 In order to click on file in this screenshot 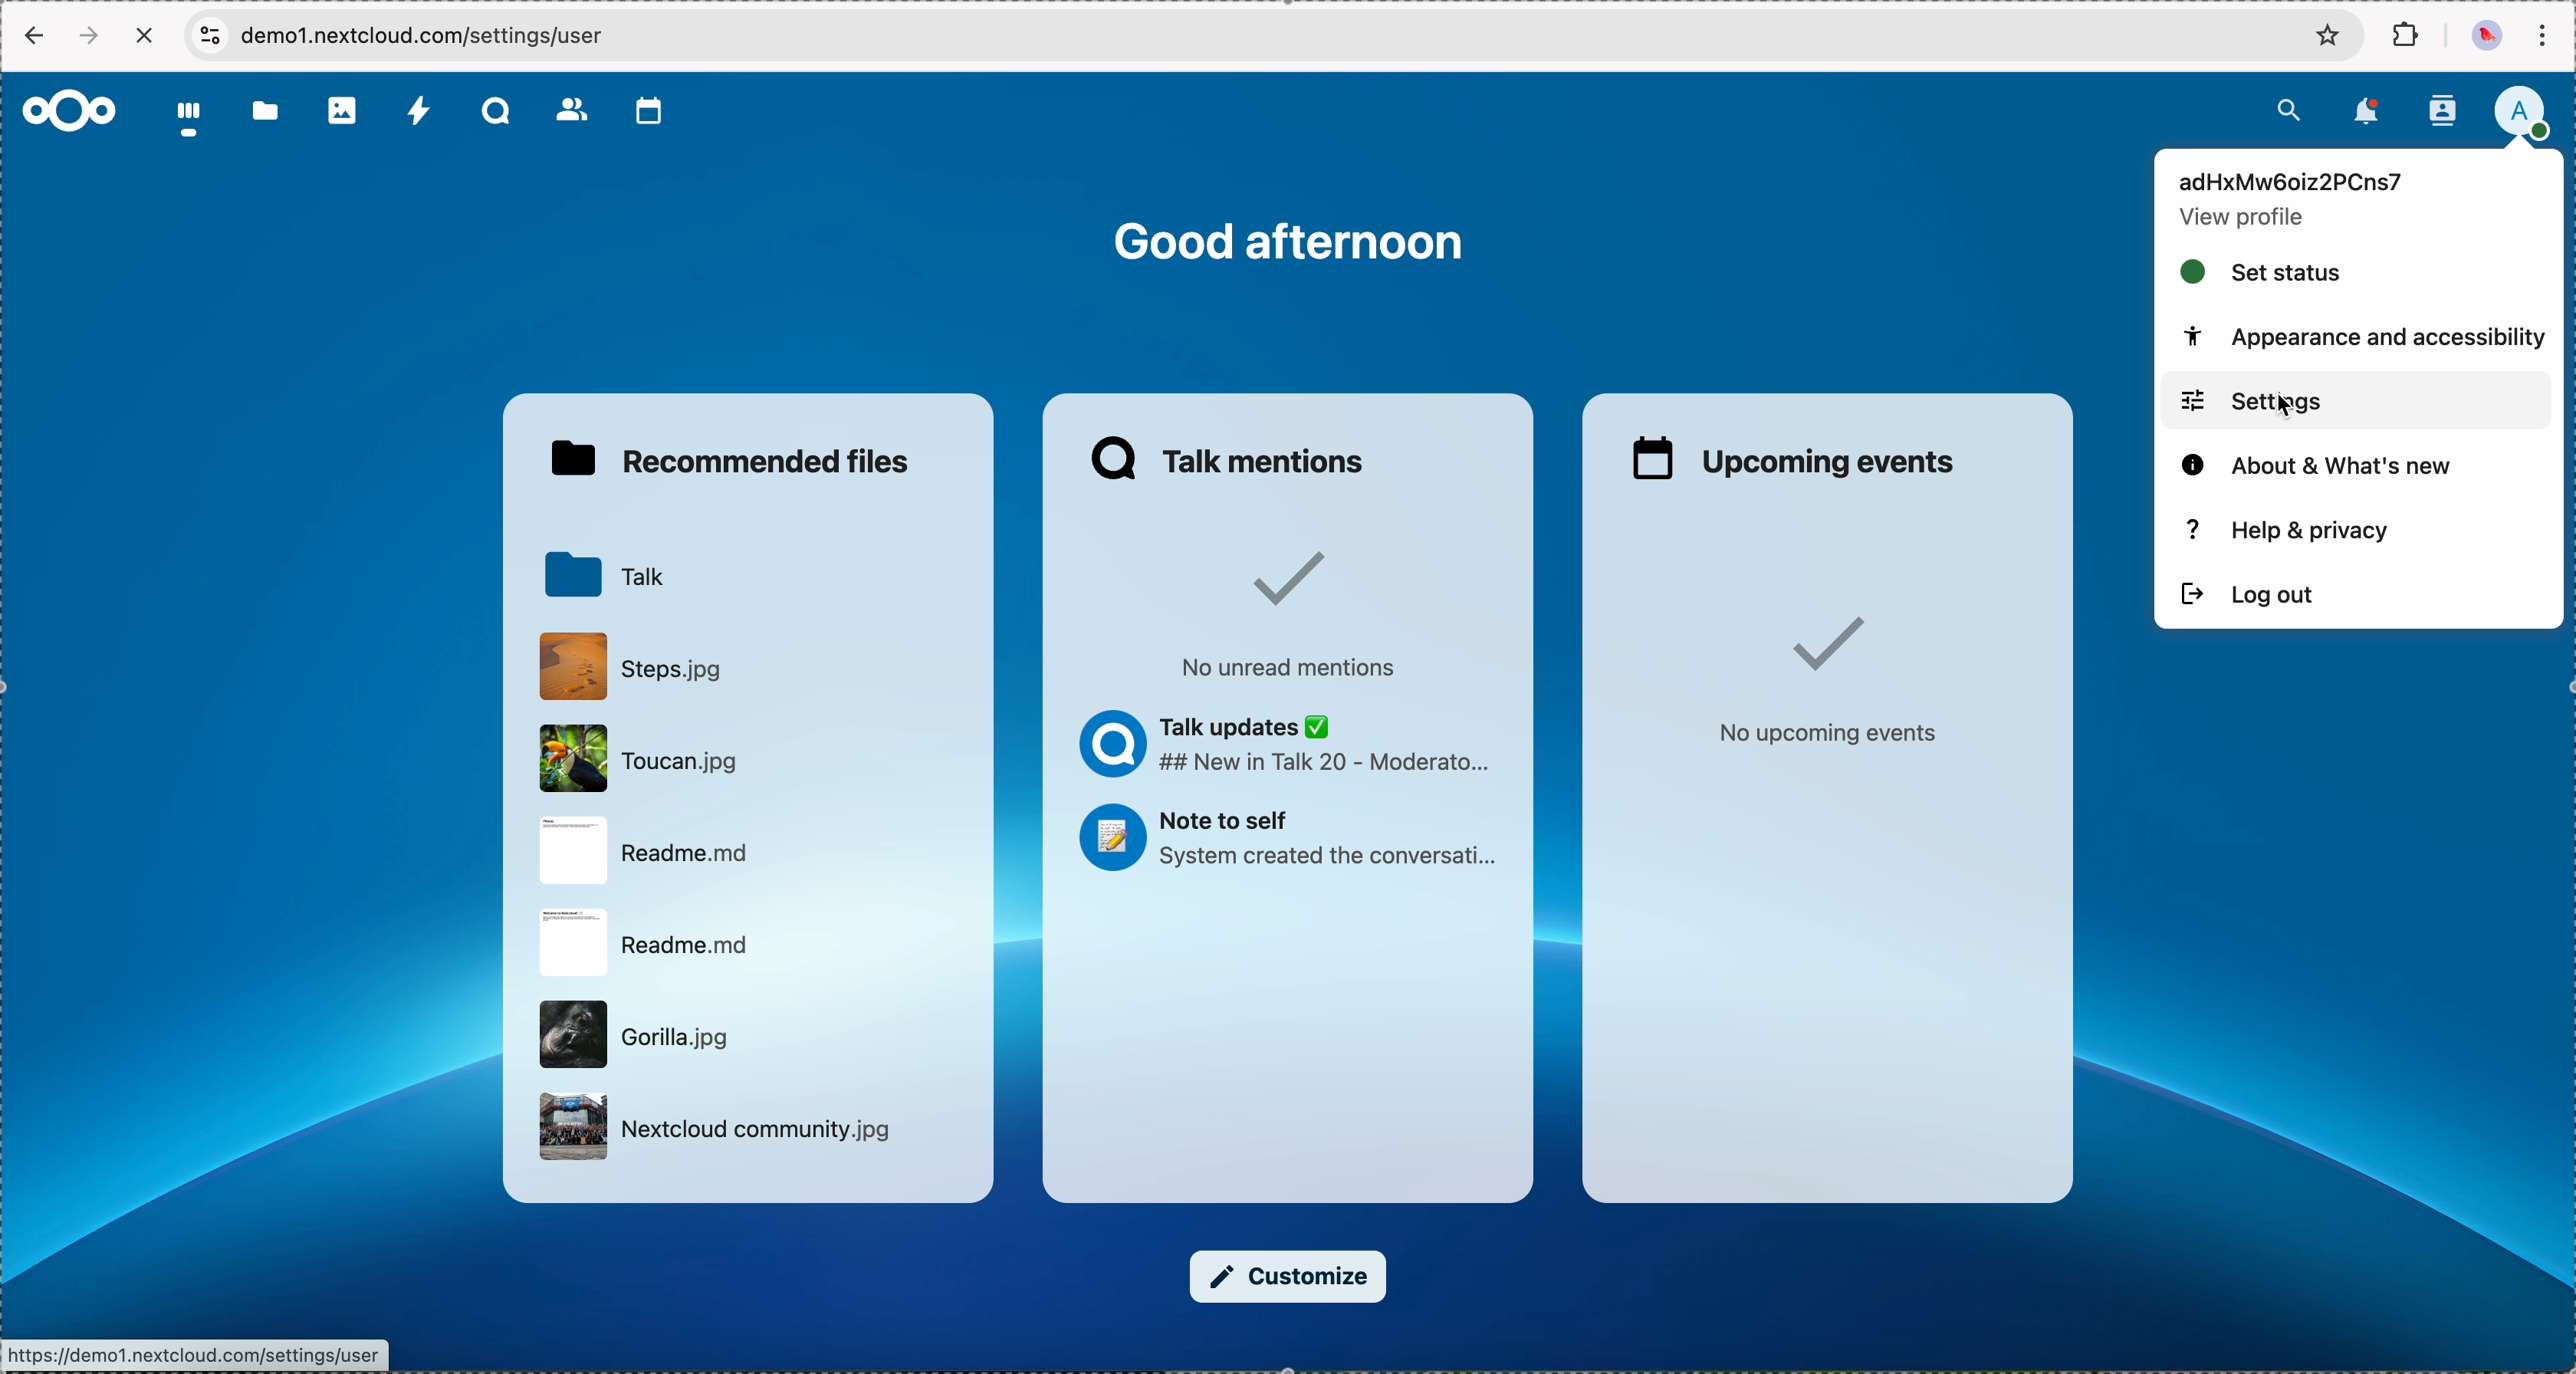, I will do `click(628, 665)`.